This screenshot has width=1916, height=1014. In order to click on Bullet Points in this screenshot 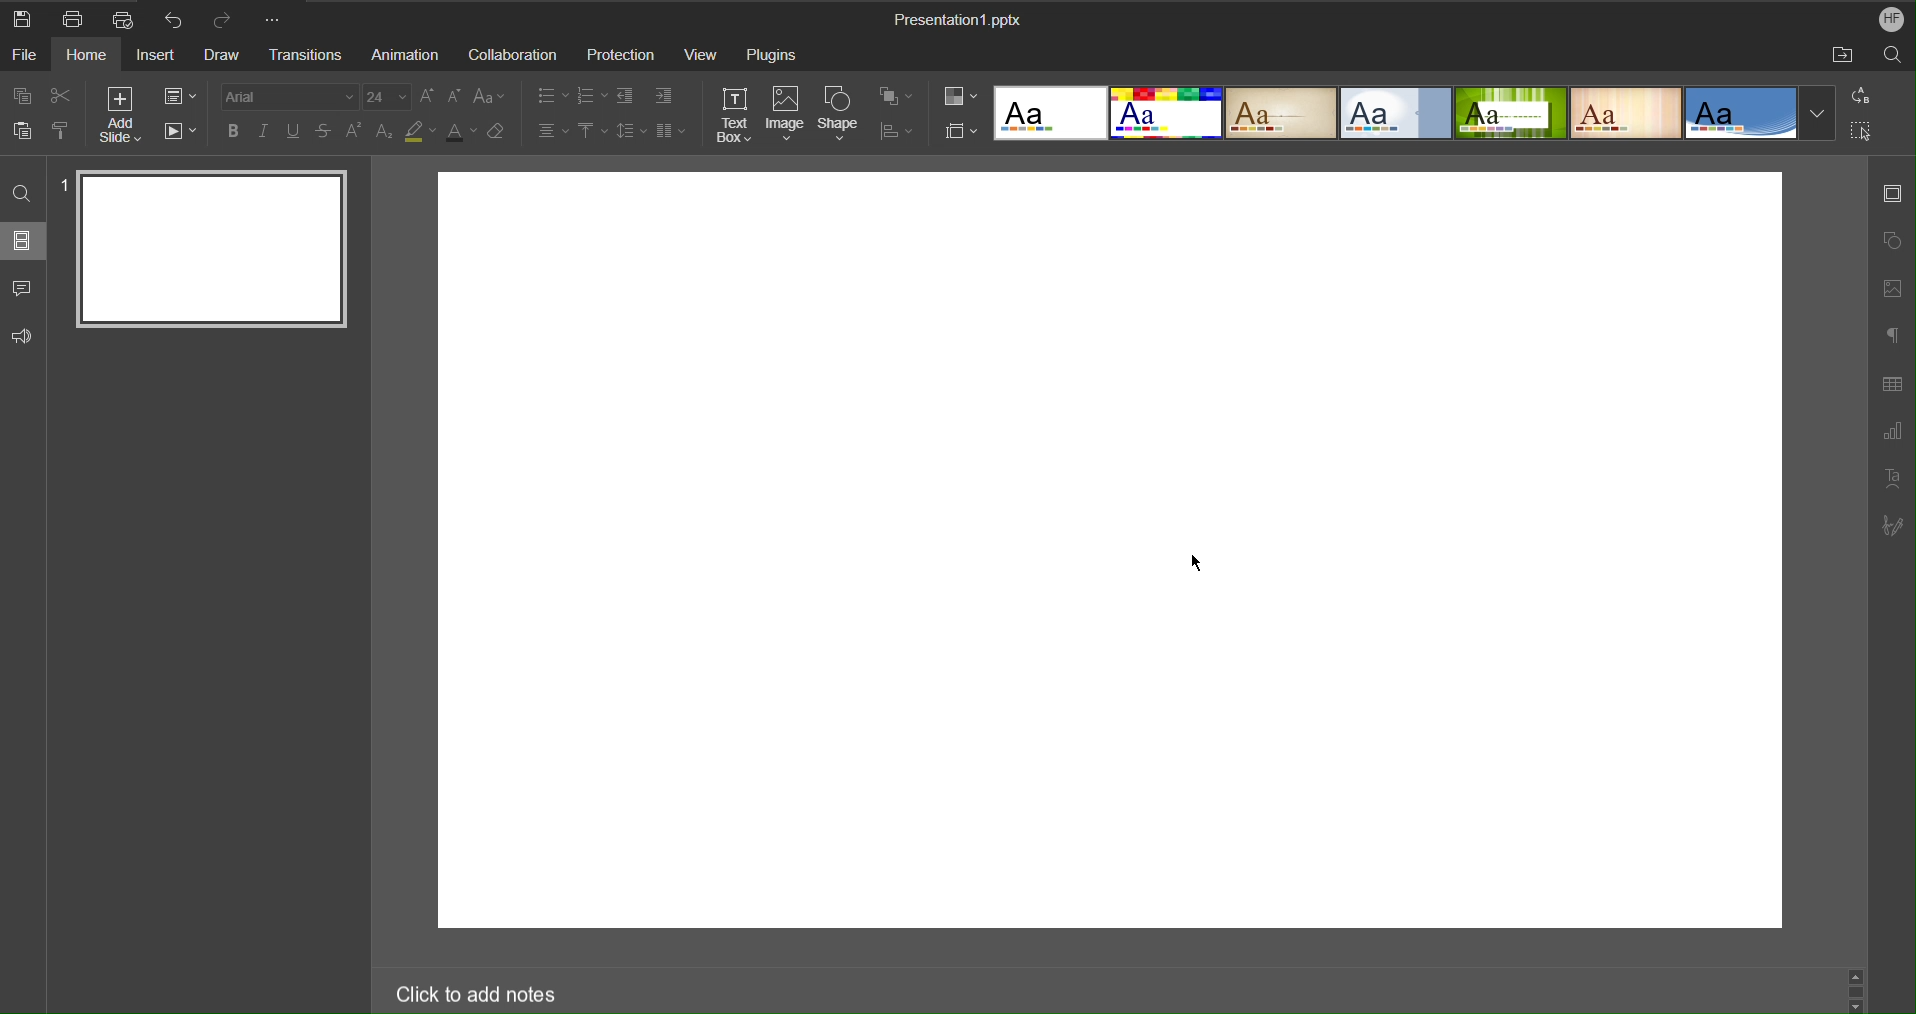, I will do `click(552, 95)`.